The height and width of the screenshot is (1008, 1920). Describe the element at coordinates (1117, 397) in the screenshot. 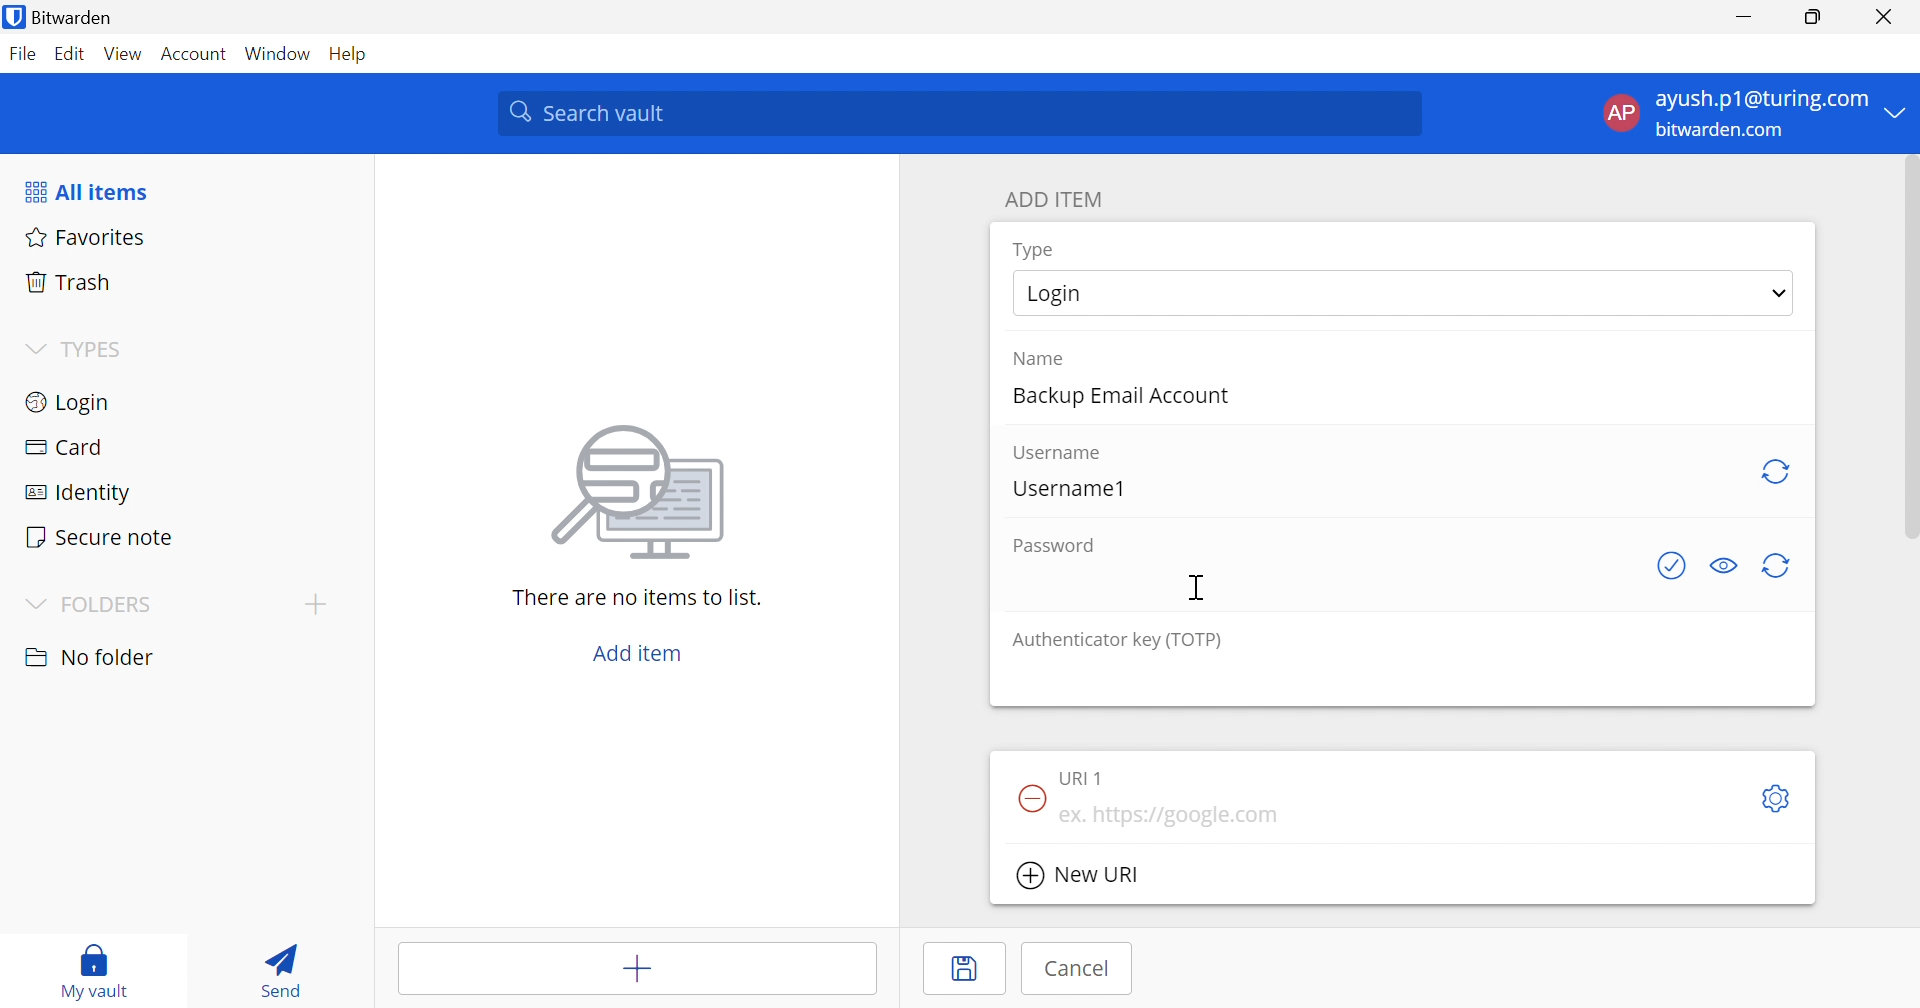

I see `Backup Email Account` at that location.